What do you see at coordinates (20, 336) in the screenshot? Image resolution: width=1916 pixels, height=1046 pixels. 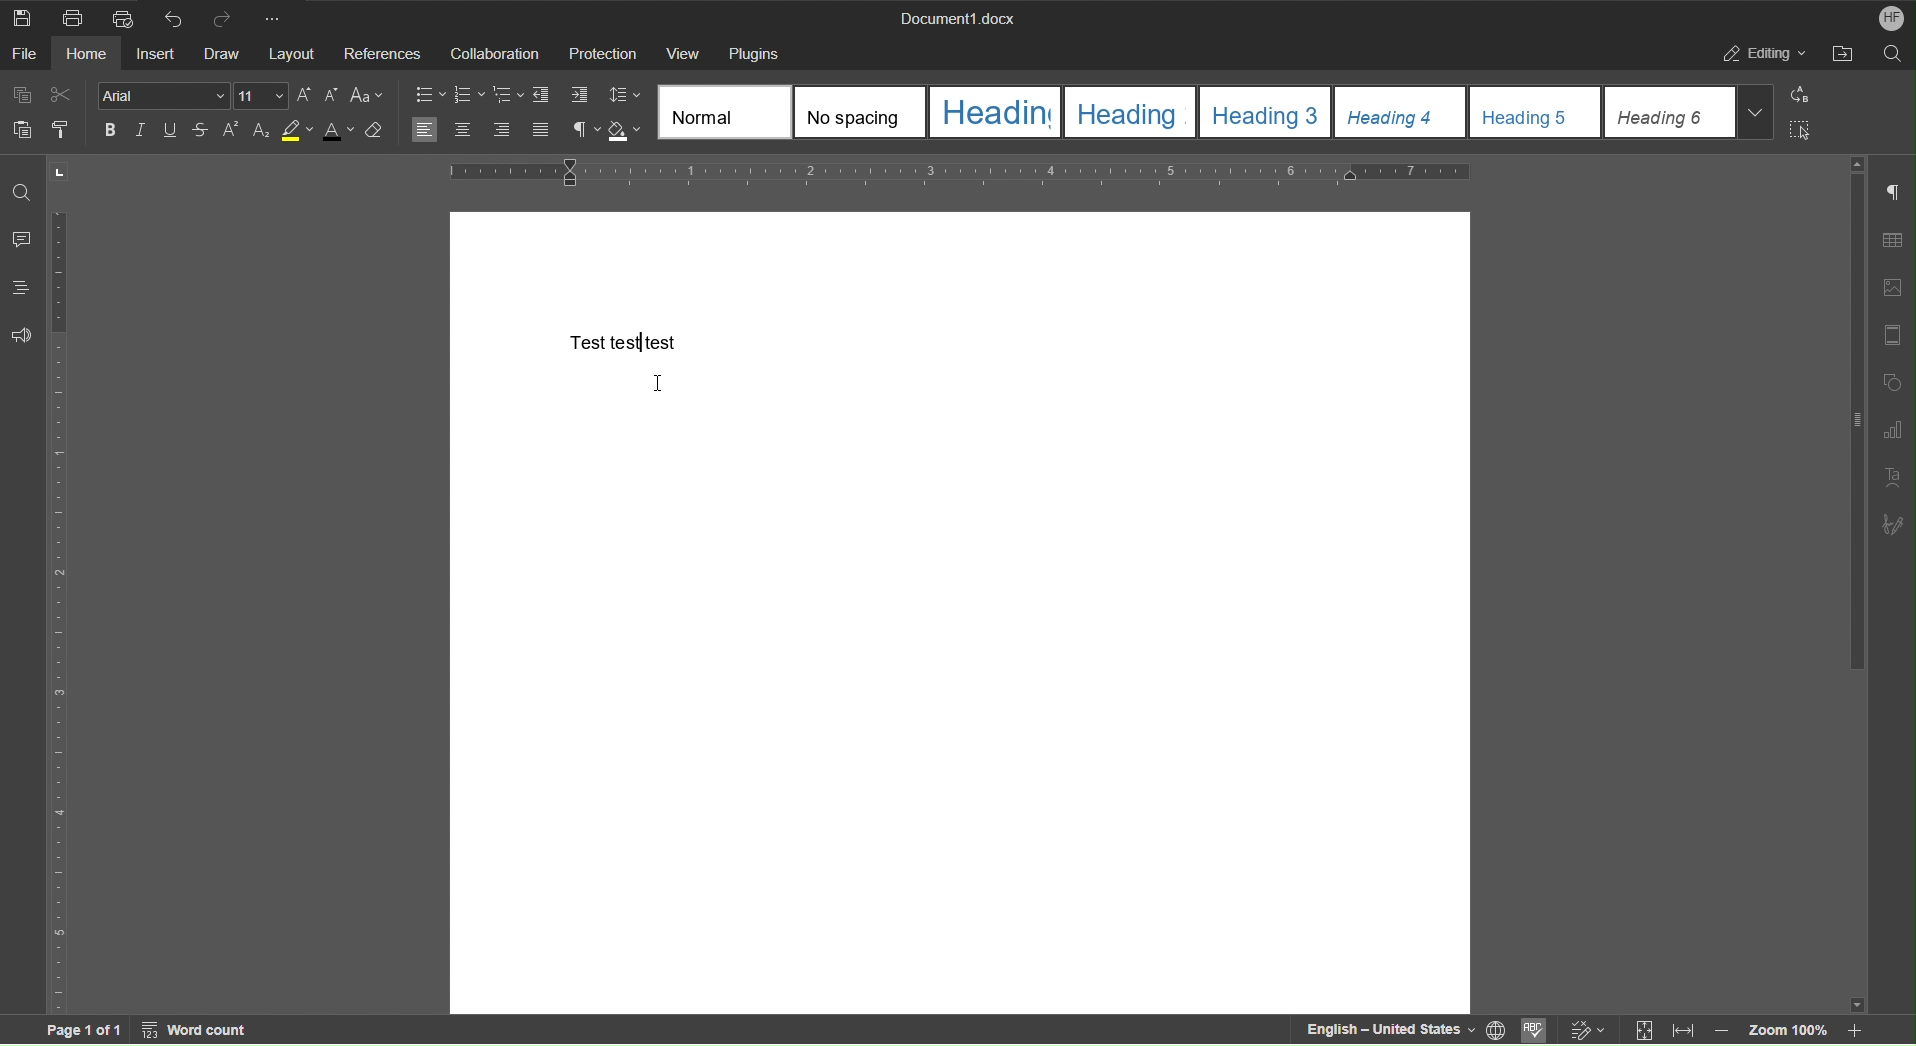 I see `Feedback and Support` at bounding box center [20, 336].